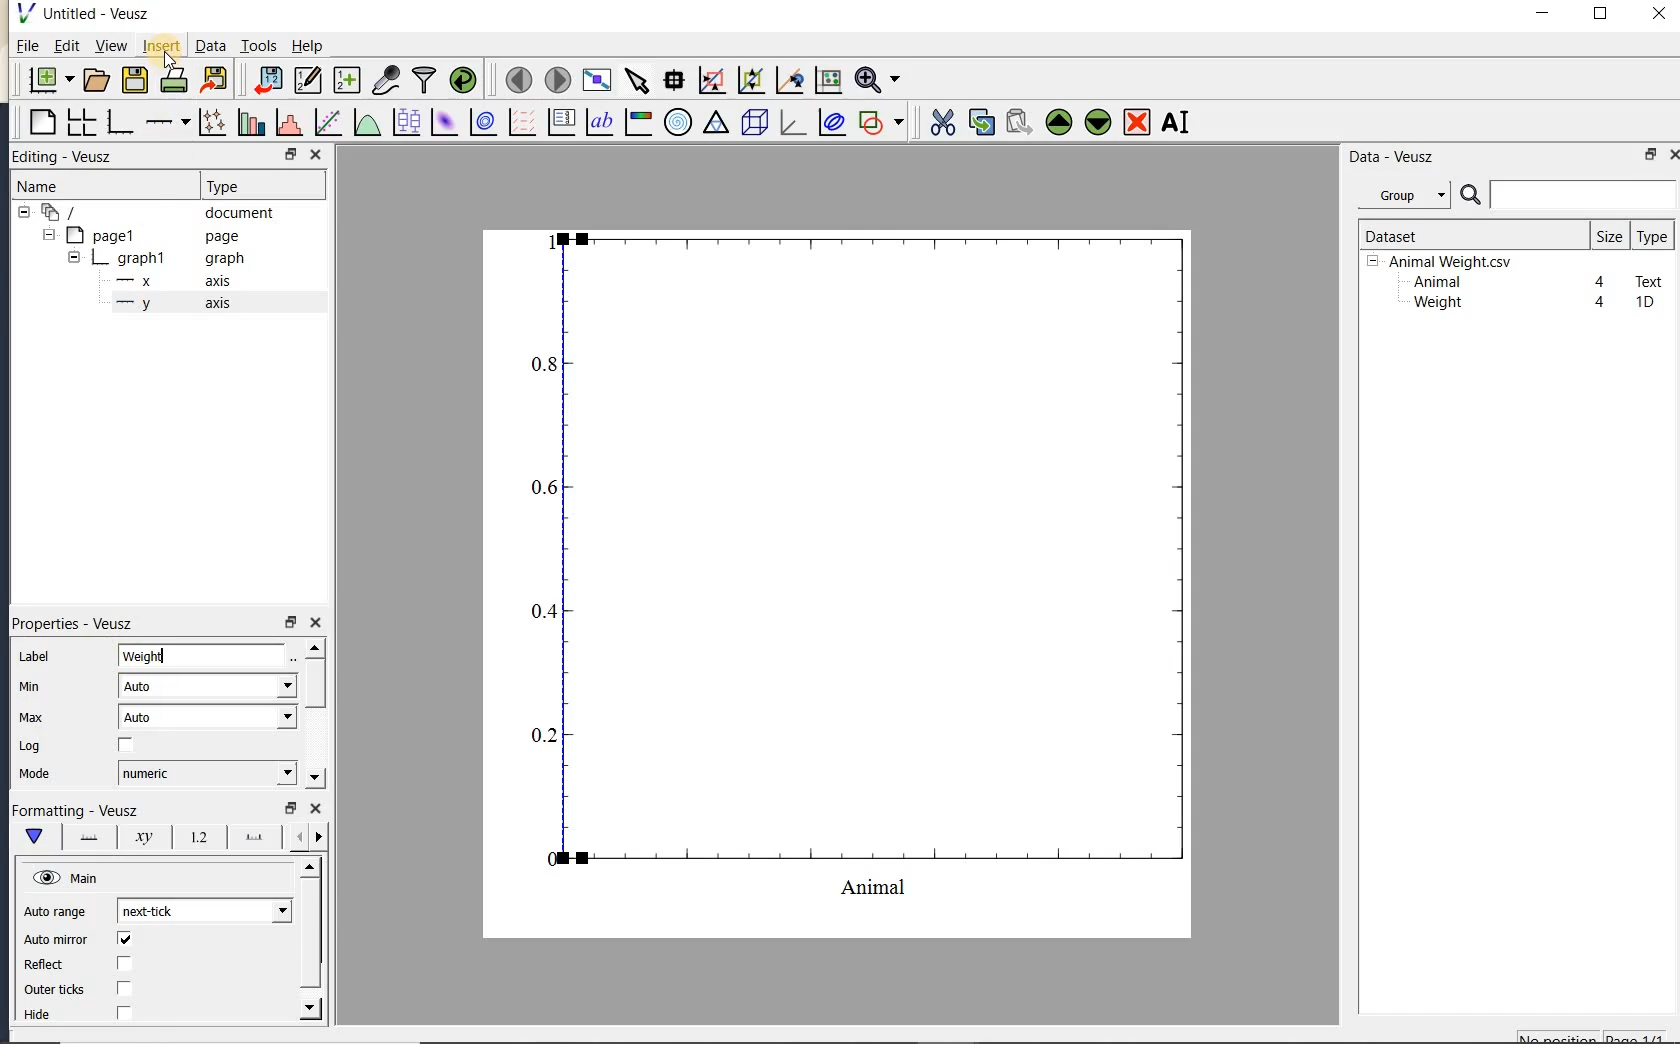  Describe the element at coordinates (268, 81) in the screenshot. I see `import data into Veusz` at that location.